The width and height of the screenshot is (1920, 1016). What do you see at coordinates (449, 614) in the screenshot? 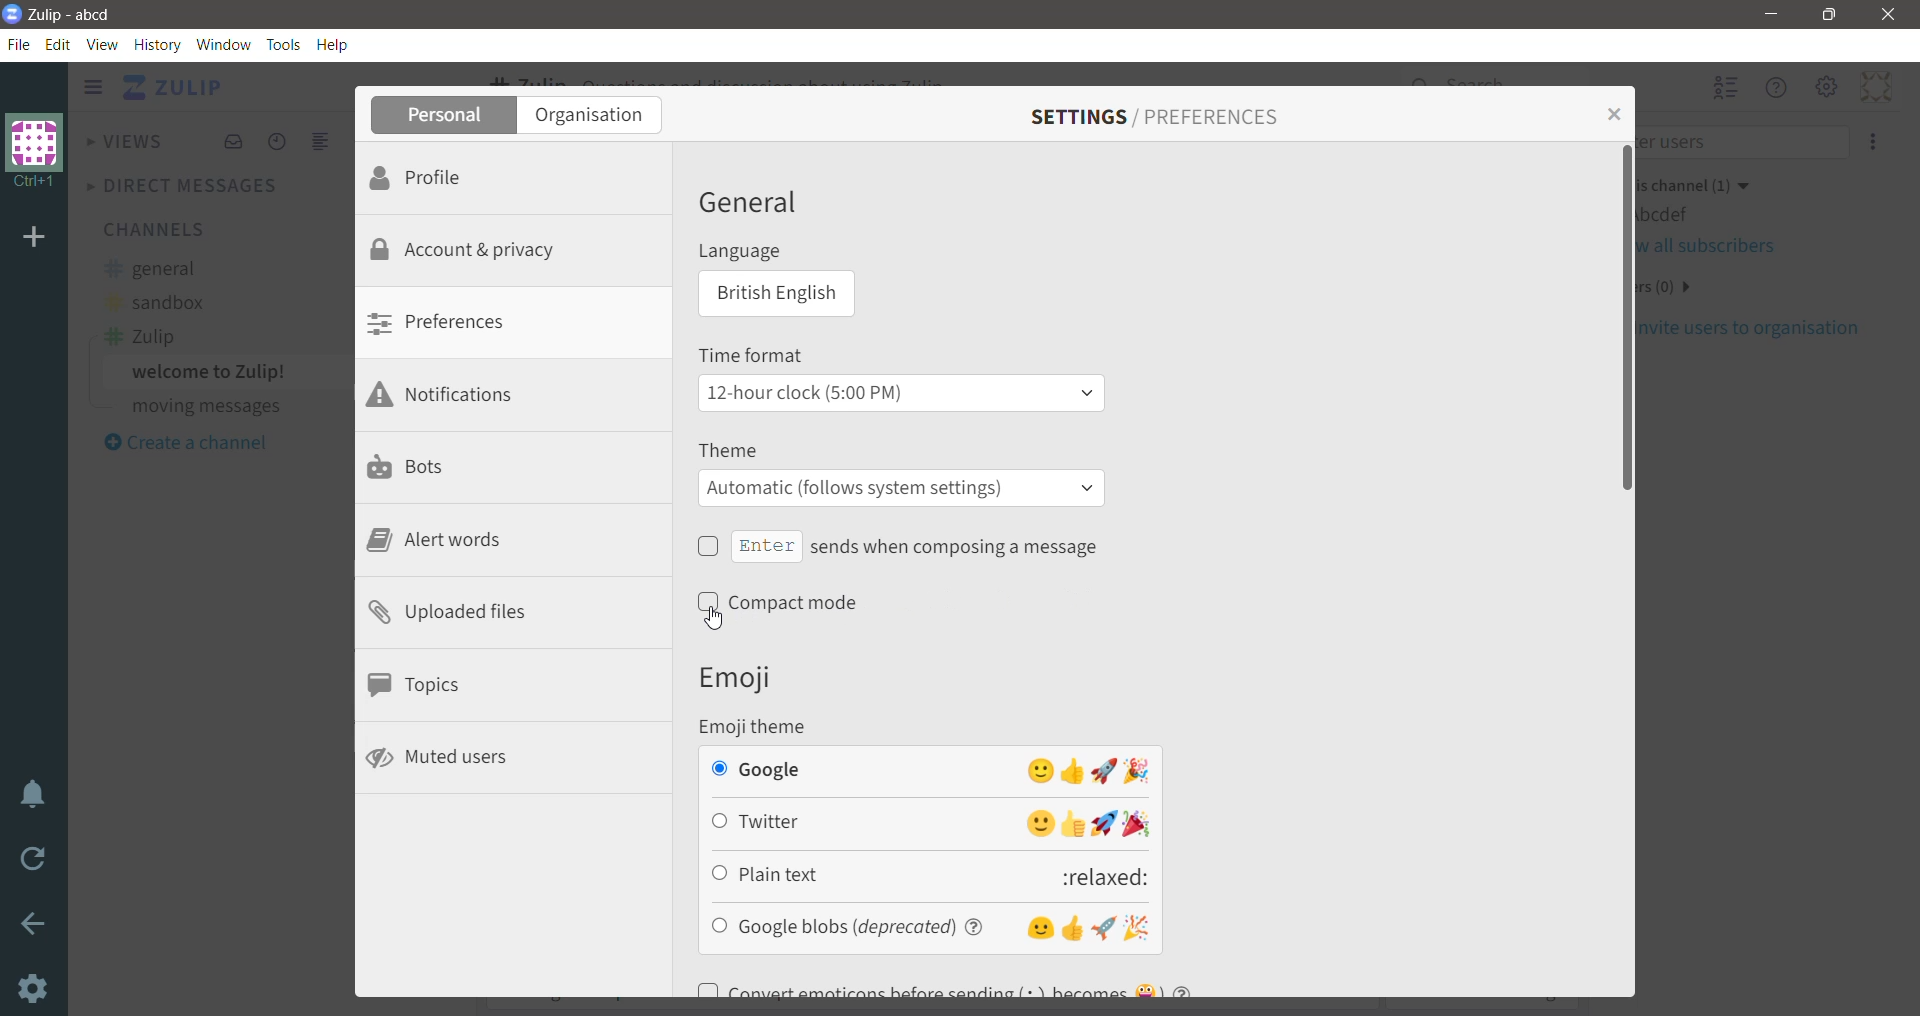
I see `Uploaded files` at bounding box center [449, 614].